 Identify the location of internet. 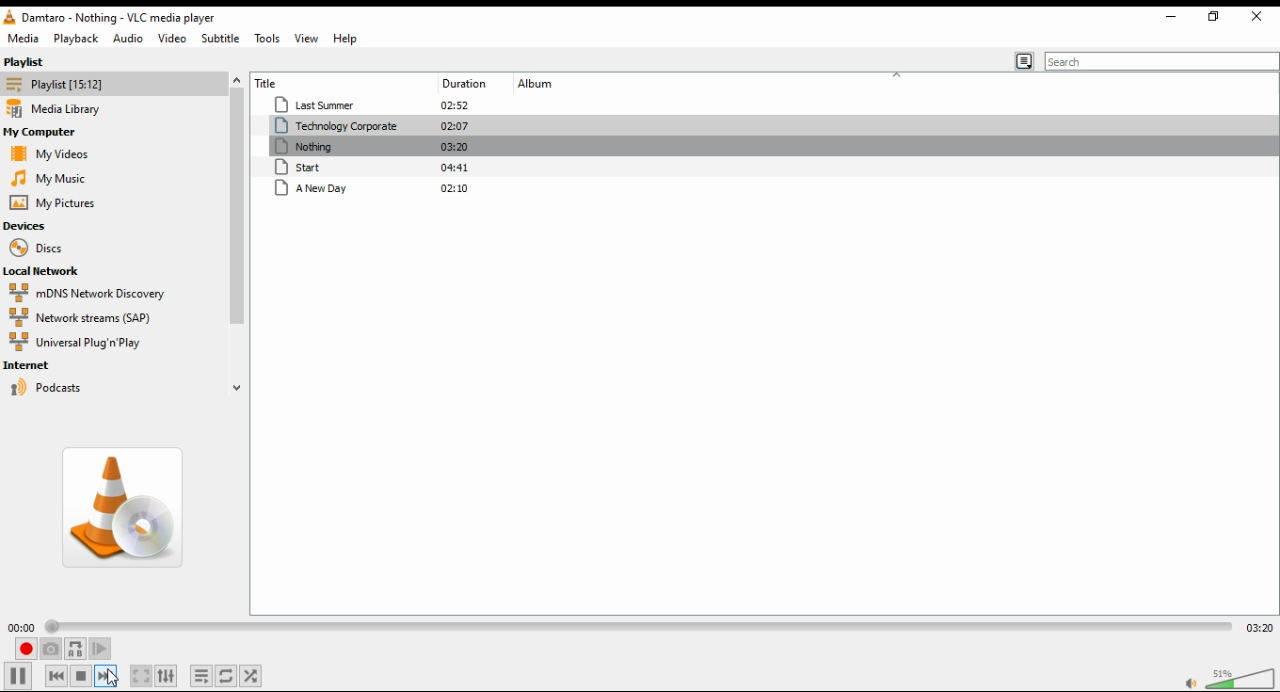
(30, 367).